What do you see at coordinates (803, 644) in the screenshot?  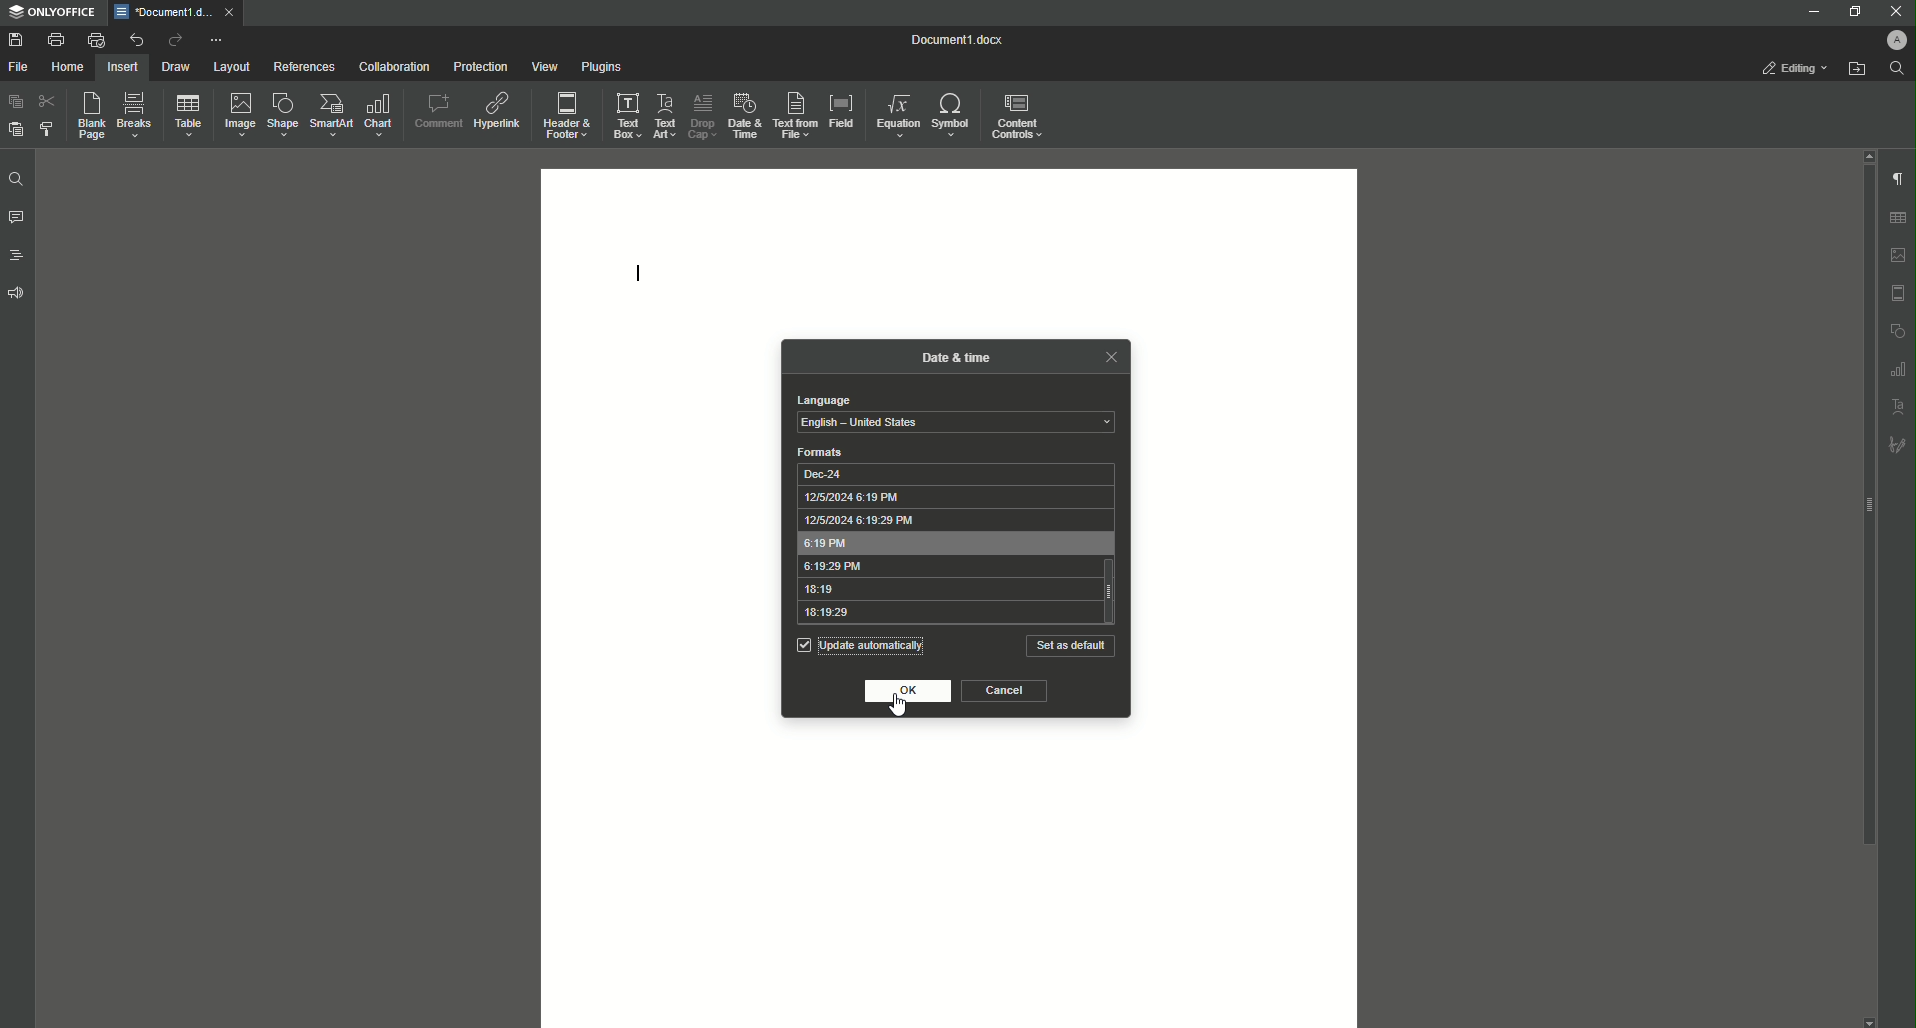 I see `Tick` at bounding box center [803, 644].